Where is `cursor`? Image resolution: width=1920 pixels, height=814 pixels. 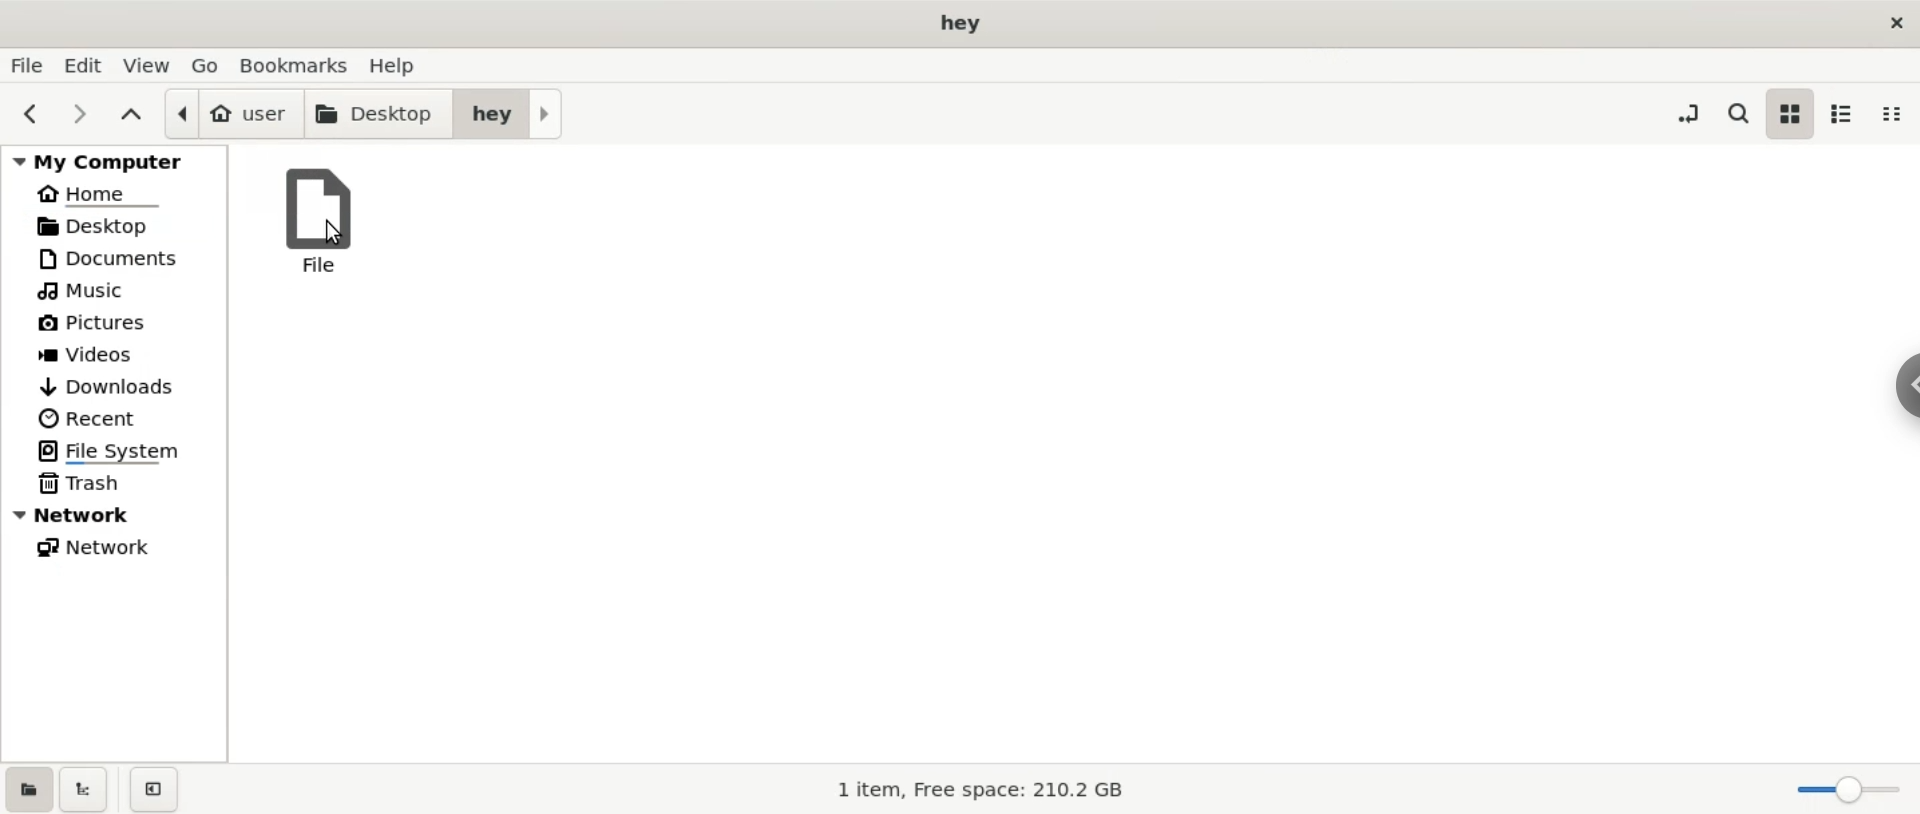
cursor is located at coordinates (1894, 388).